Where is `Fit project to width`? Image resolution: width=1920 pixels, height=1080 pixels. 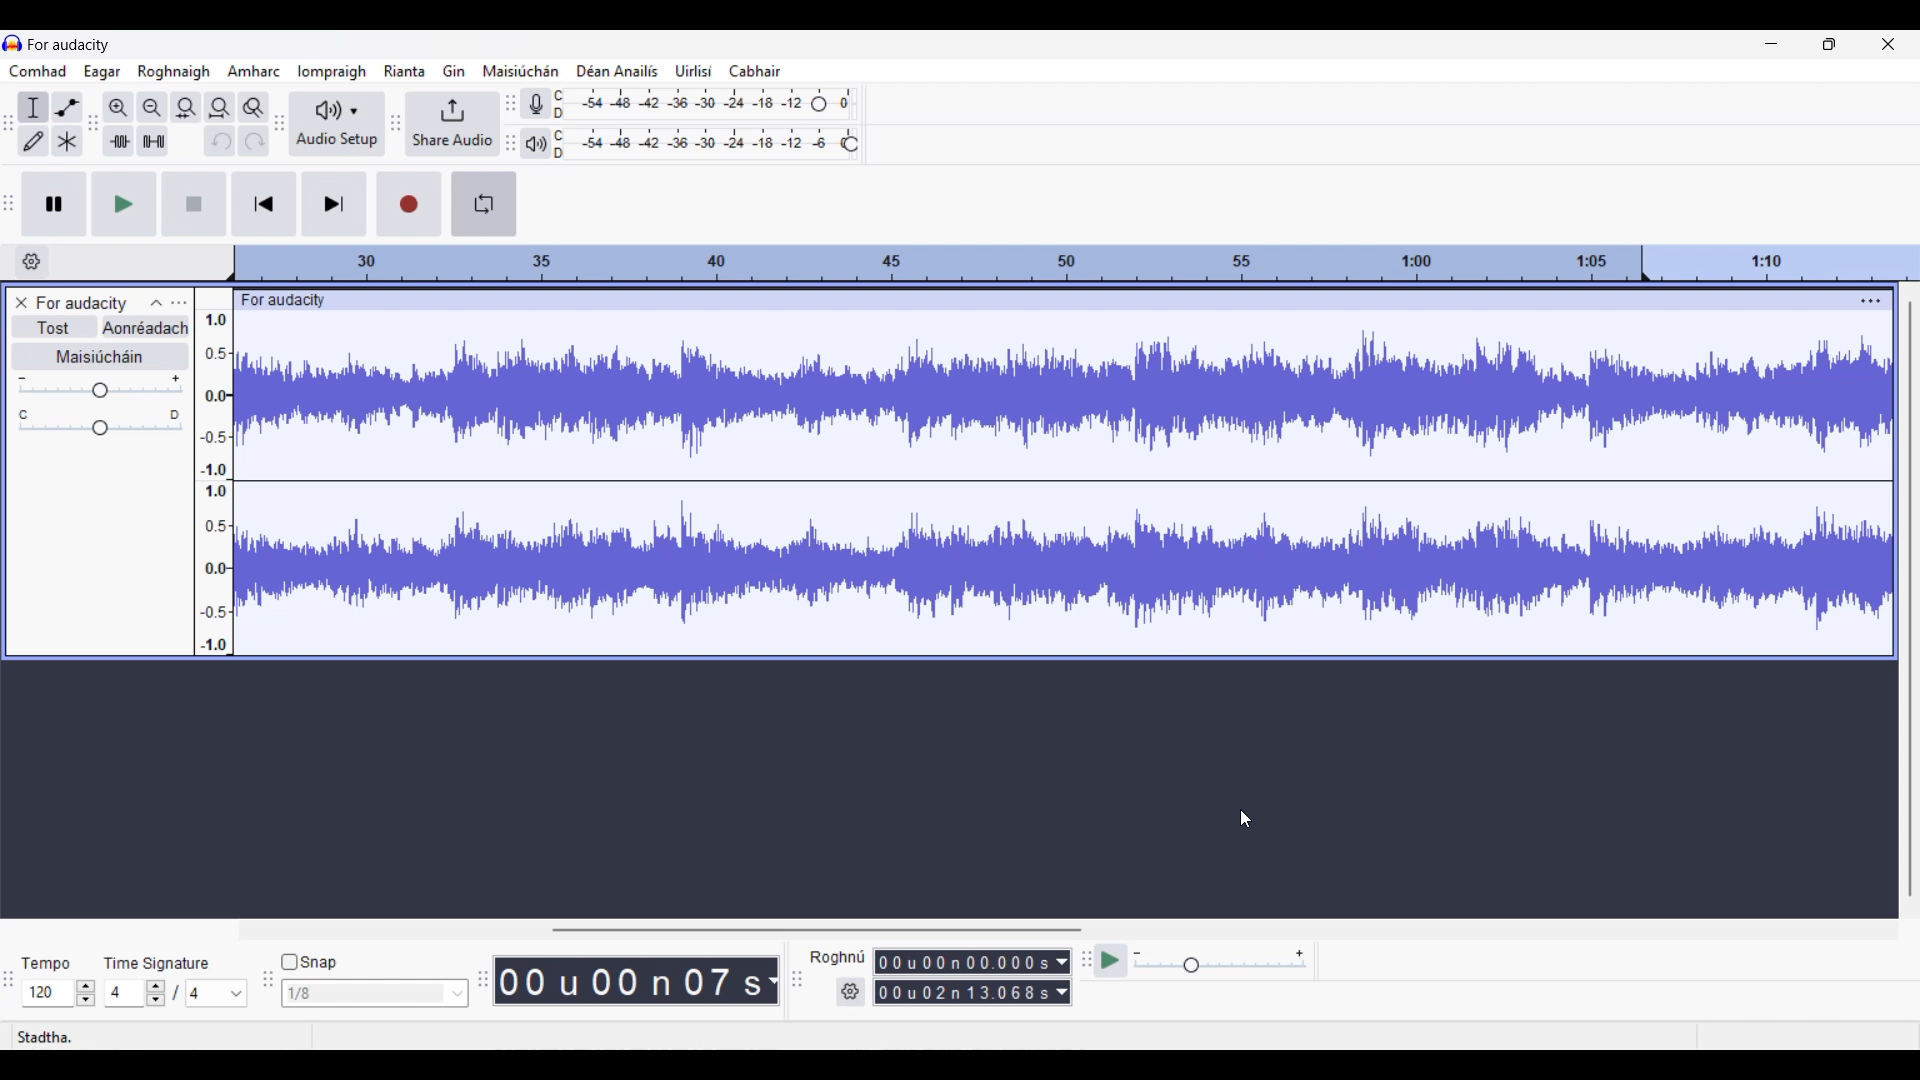 Fit project to width is located at coordinates (220, 108).